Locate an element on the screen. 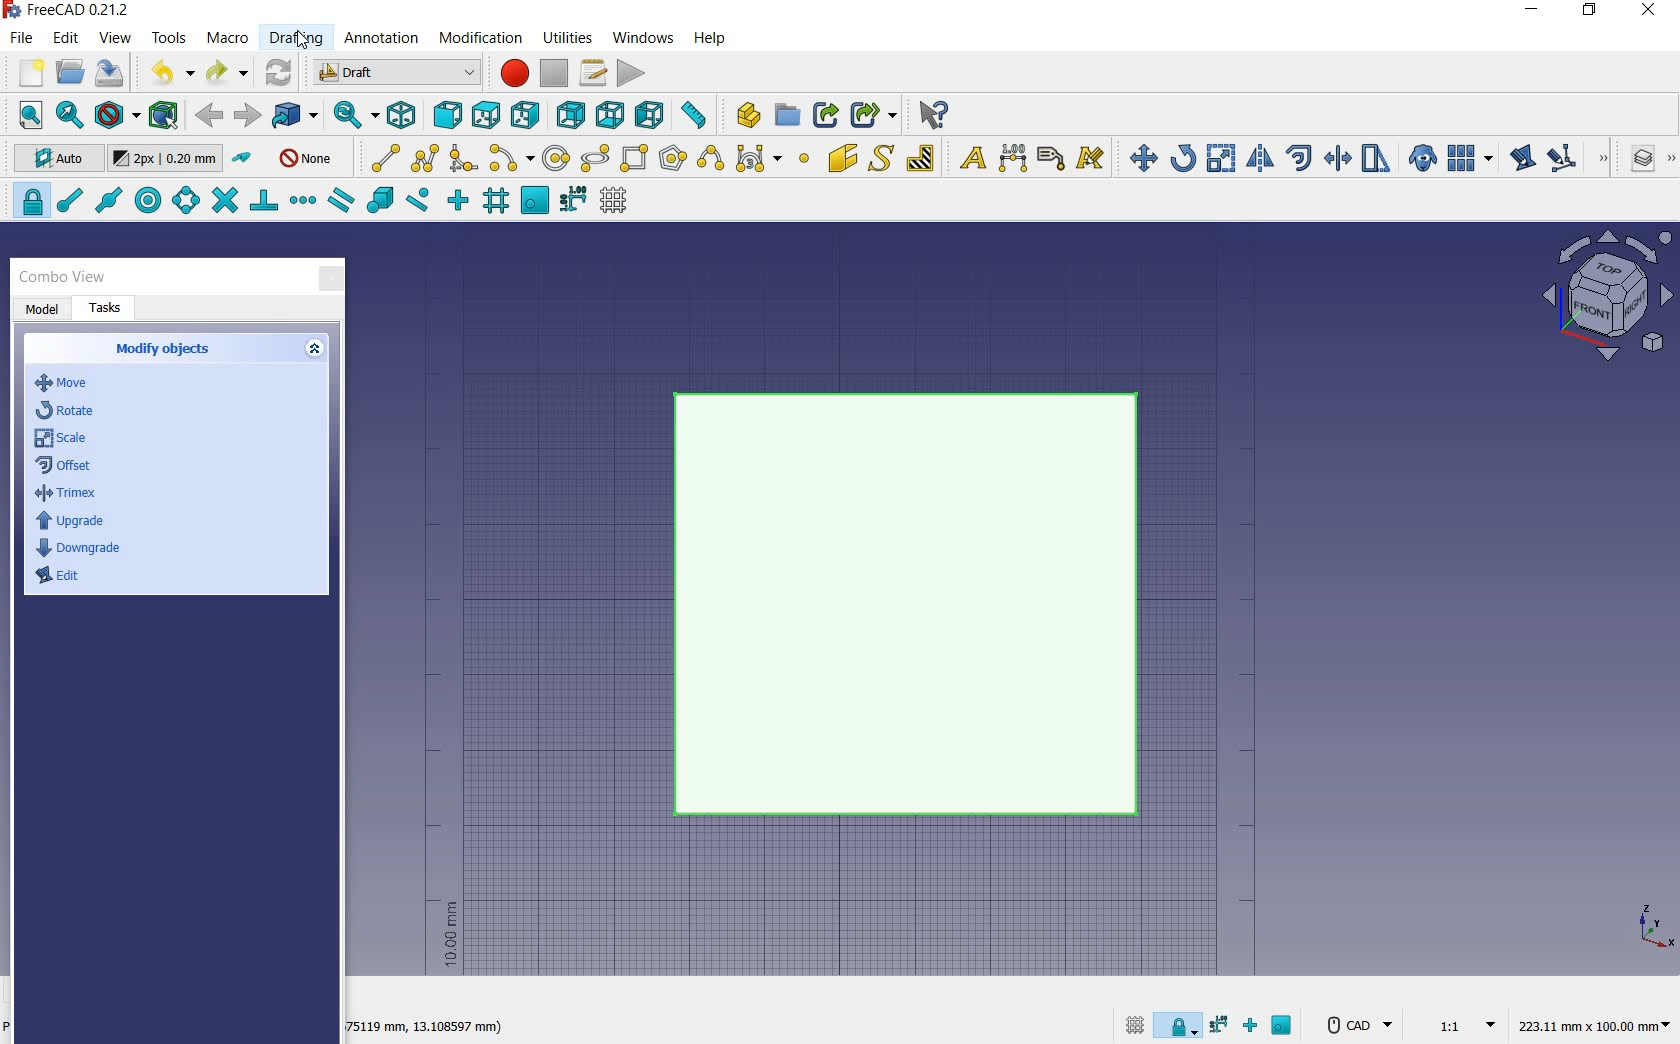 The image size is (1680, 1044). offset is located at coordinates (1300, 158).